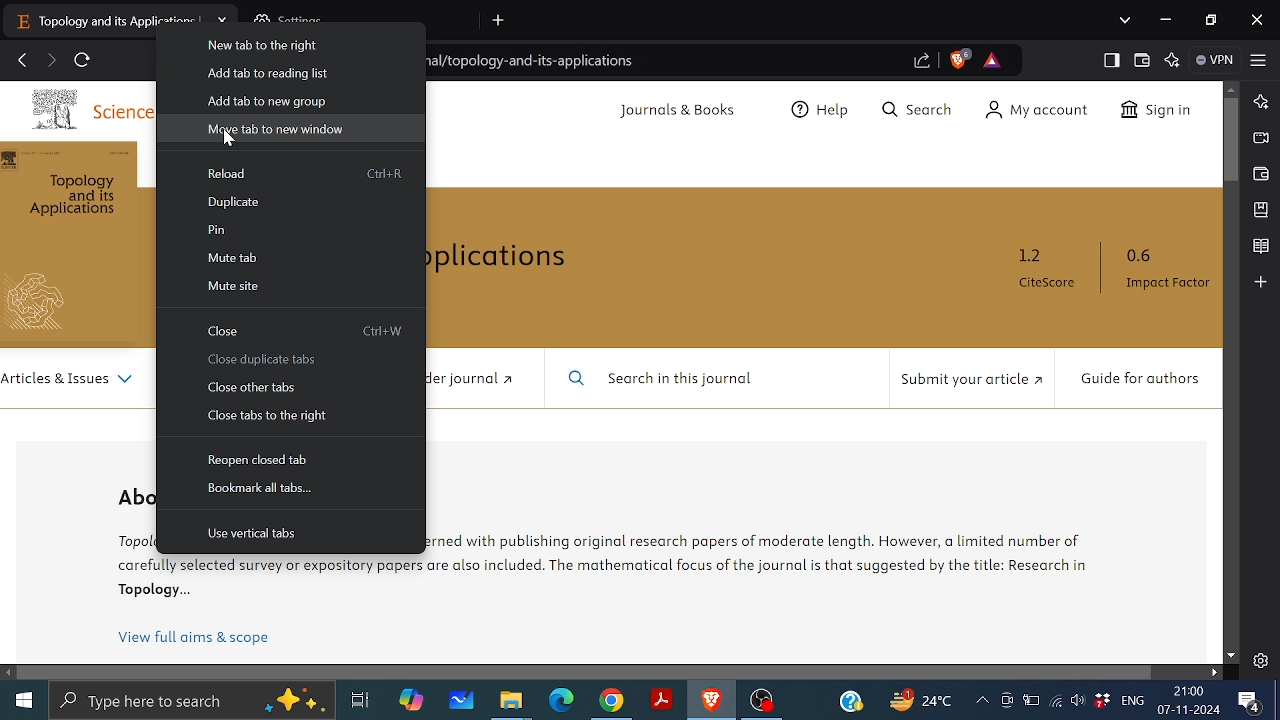 The width and height of the screenshot is (1280, 720). Describe the element at coordinates (44, 303) in the screenshot. I see `logo` at that location.